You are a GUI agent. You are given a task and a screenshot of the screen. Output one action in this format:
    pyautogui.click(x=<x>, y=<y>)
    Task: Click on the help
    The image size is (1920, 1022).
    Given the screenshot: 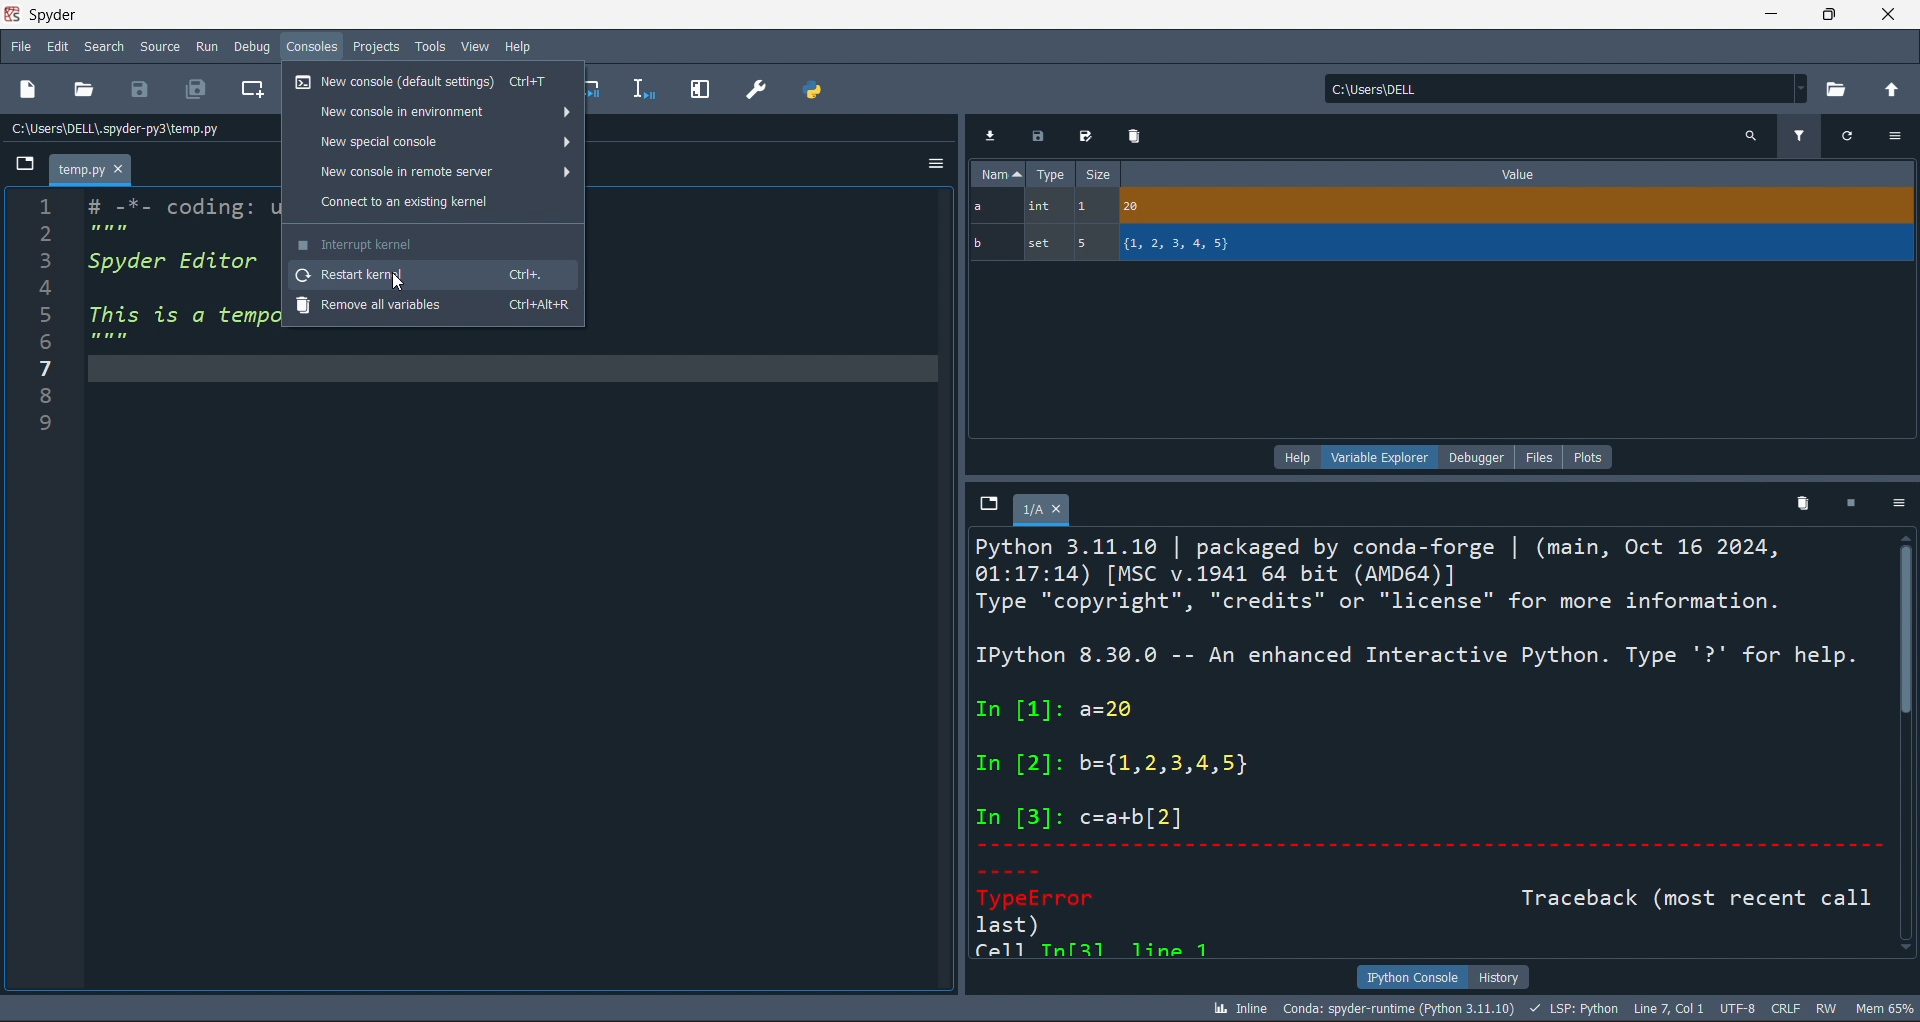 What is the action you would take?
    pyautogui.click(x=1296, y=457)
    